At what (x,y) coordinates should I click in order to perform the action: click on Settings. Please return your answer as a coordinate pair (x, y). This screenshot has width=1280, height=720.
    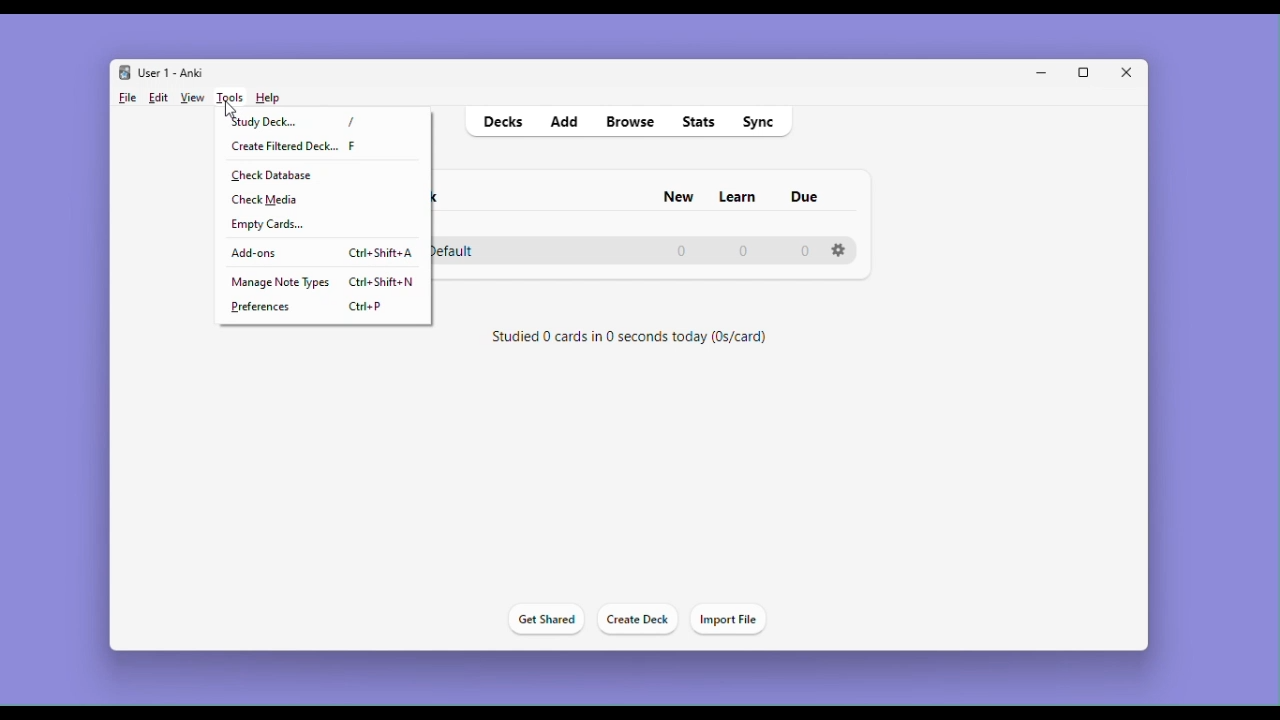
    Looking at the image, I should click on (840, 250).